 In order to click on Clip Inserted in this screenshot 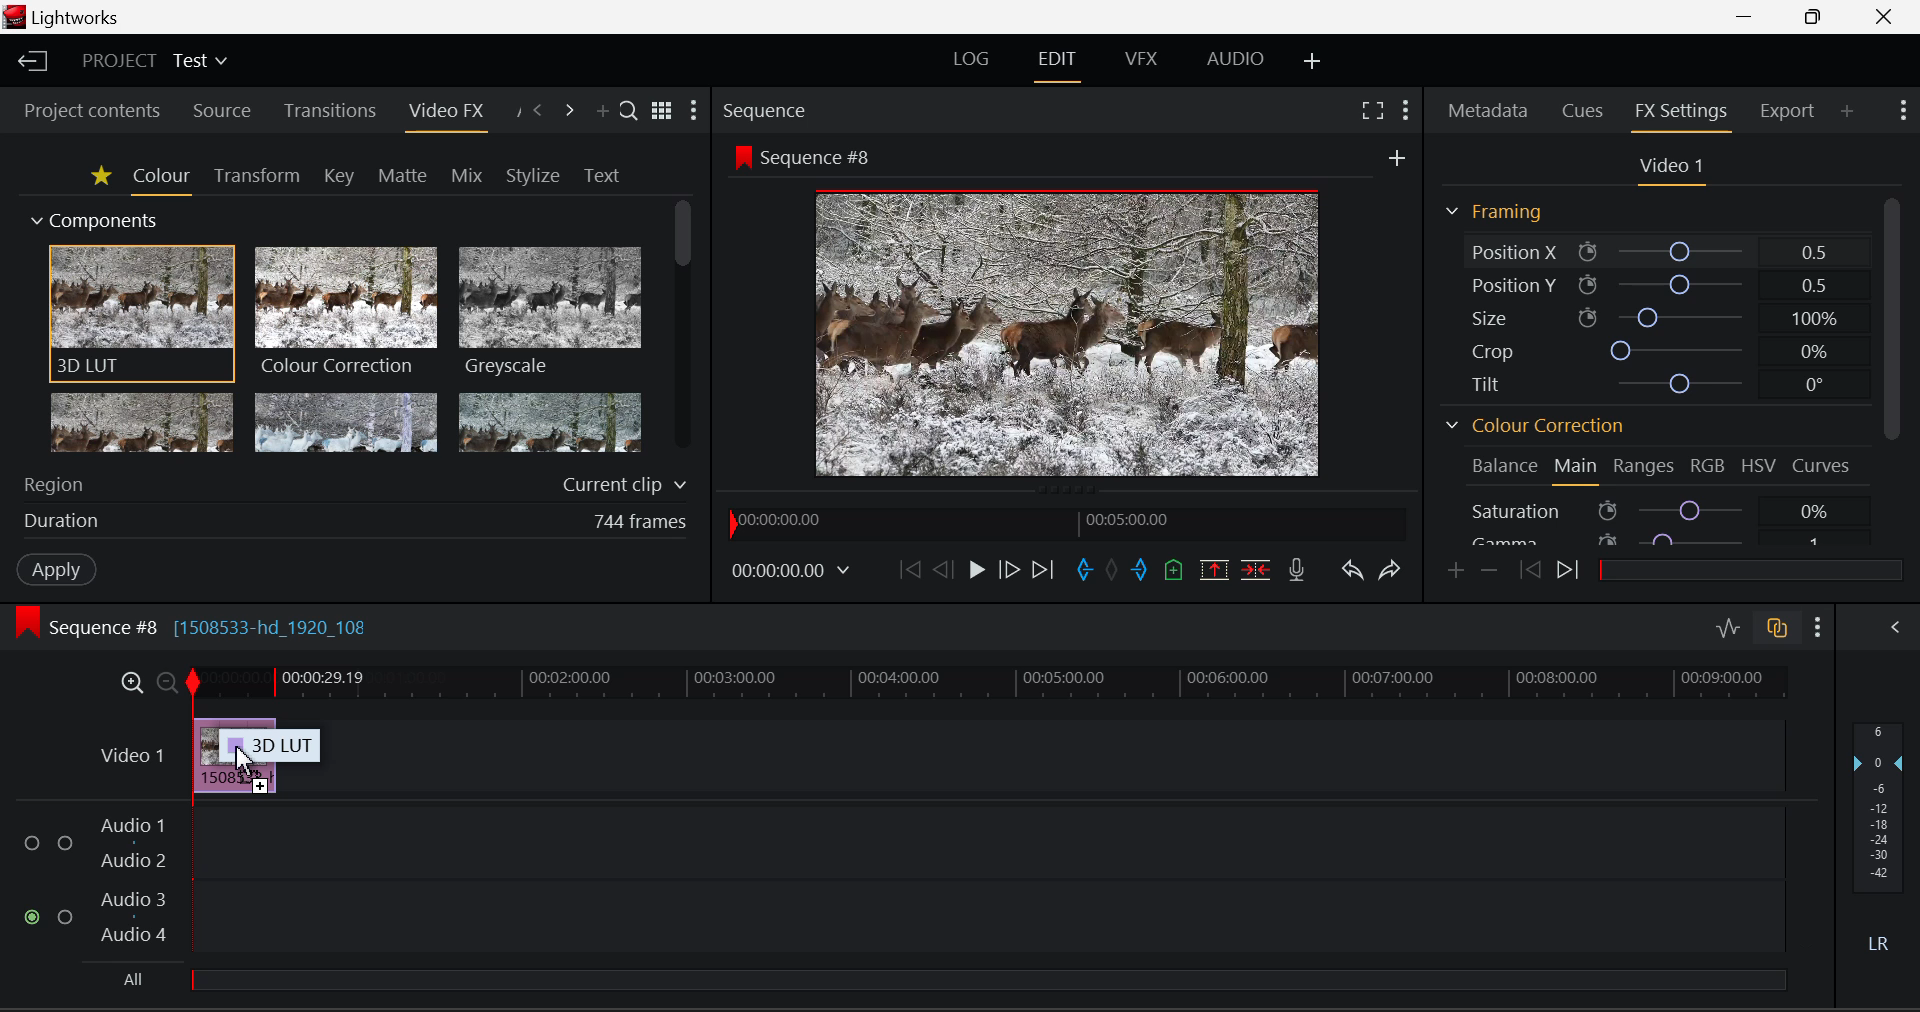, I will do `click(234, 754)`.